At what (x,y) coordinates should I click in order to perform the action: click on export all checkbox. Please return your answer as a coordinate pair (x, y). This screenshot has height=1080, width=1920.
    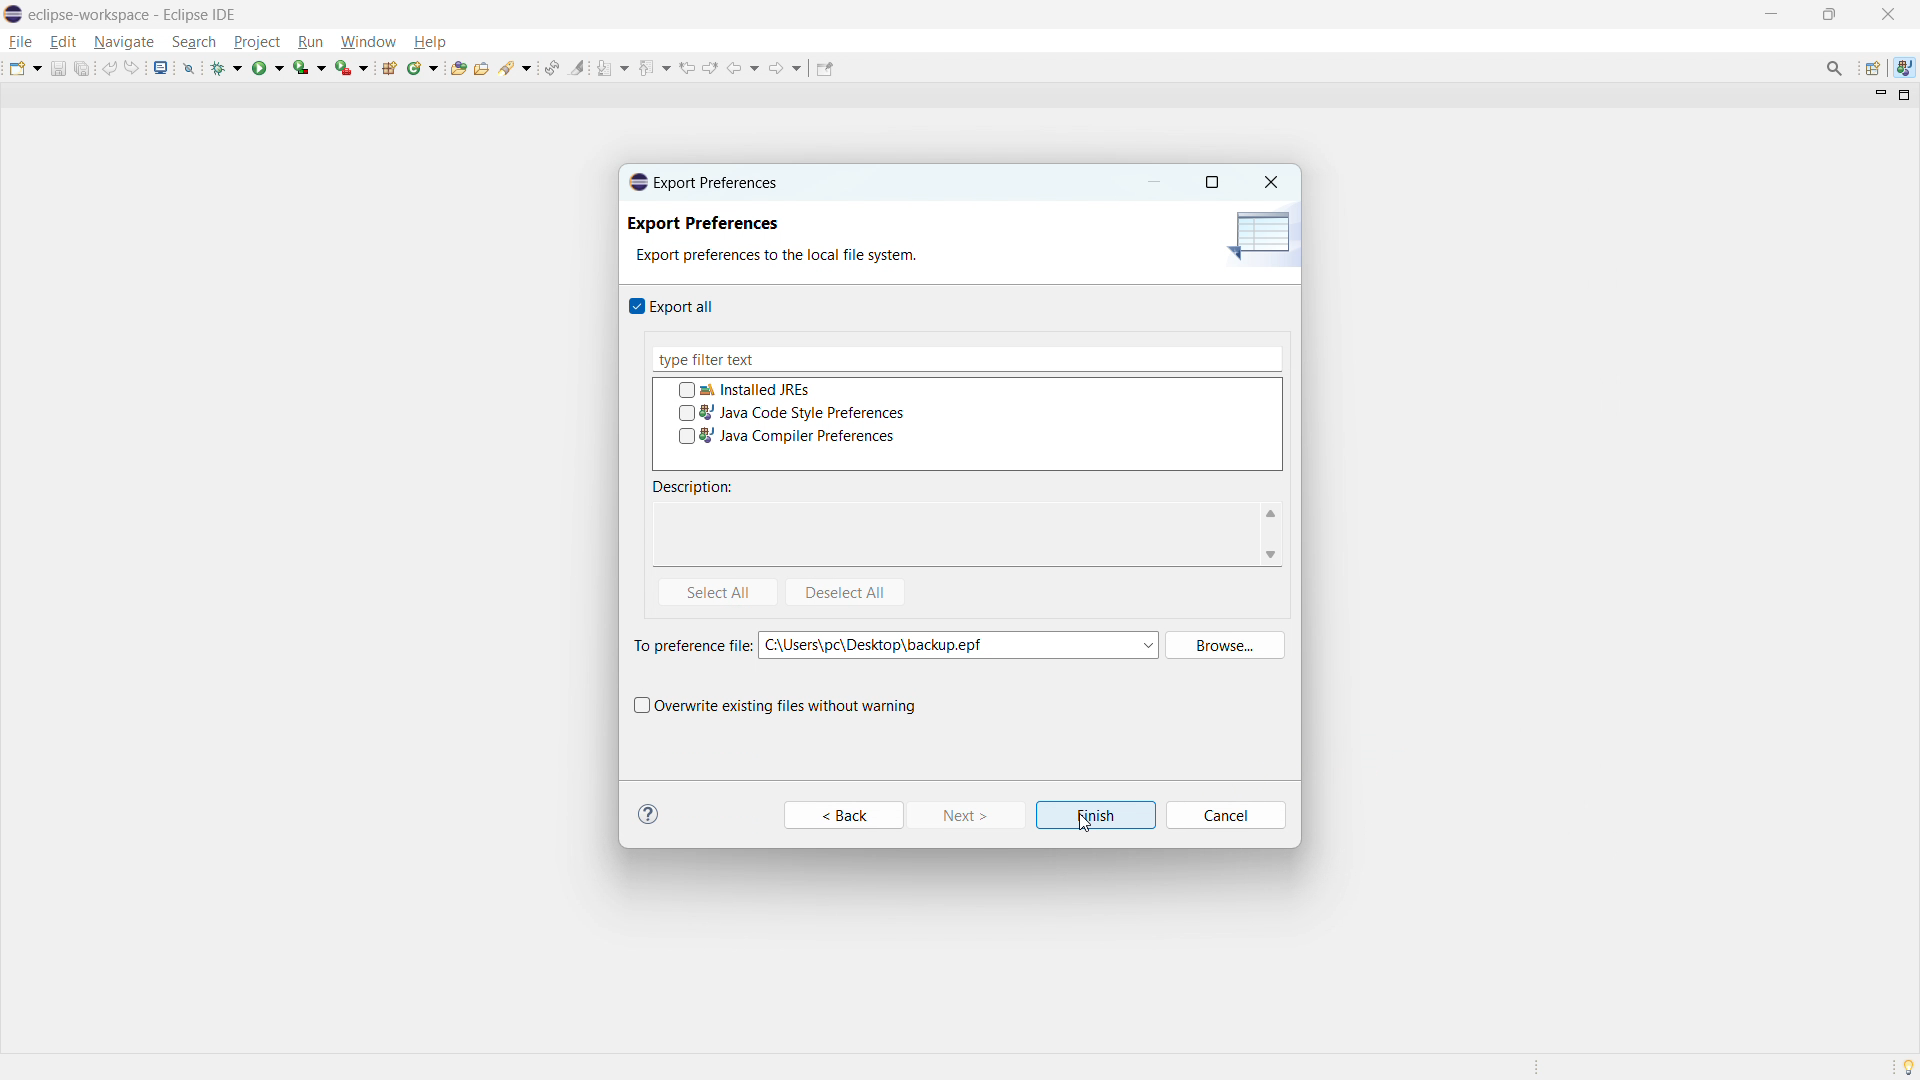
    Looking at the image, I should click on (674, 307).